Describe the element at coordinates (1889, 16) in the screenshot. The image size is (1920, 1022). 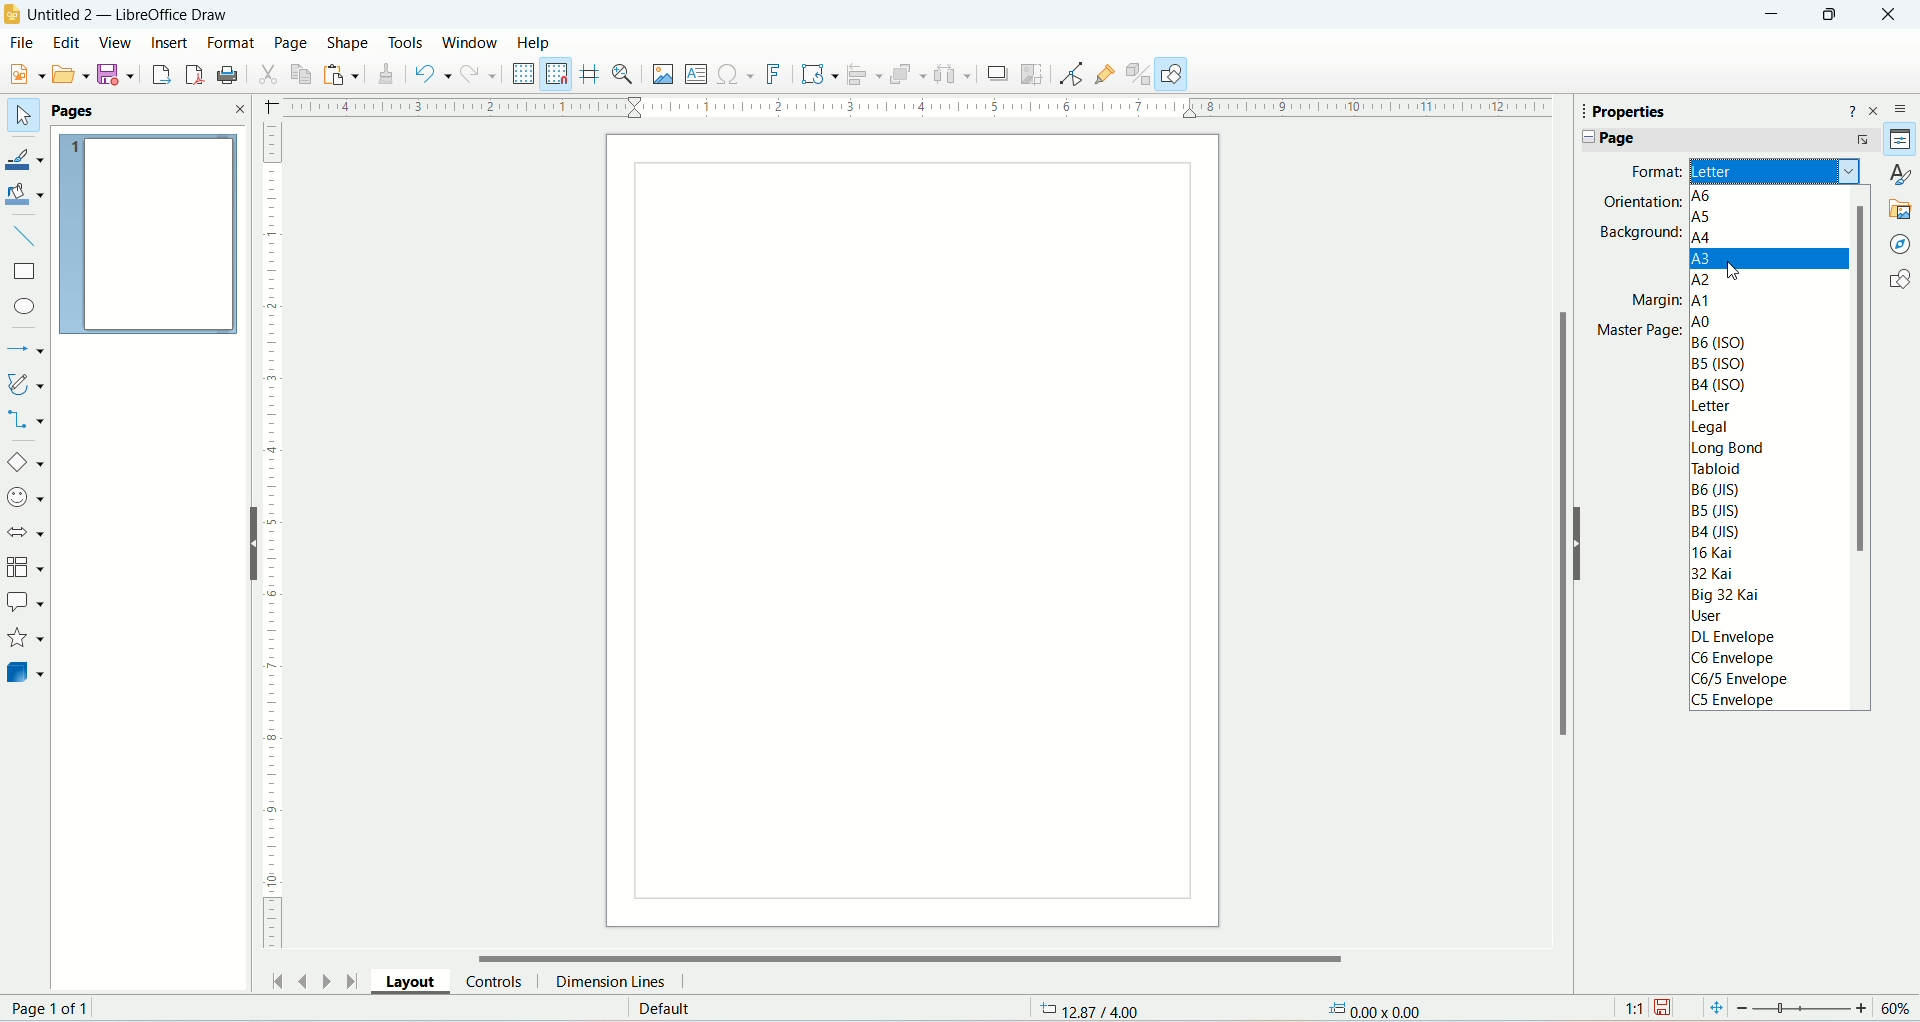
I see `close` at that location.